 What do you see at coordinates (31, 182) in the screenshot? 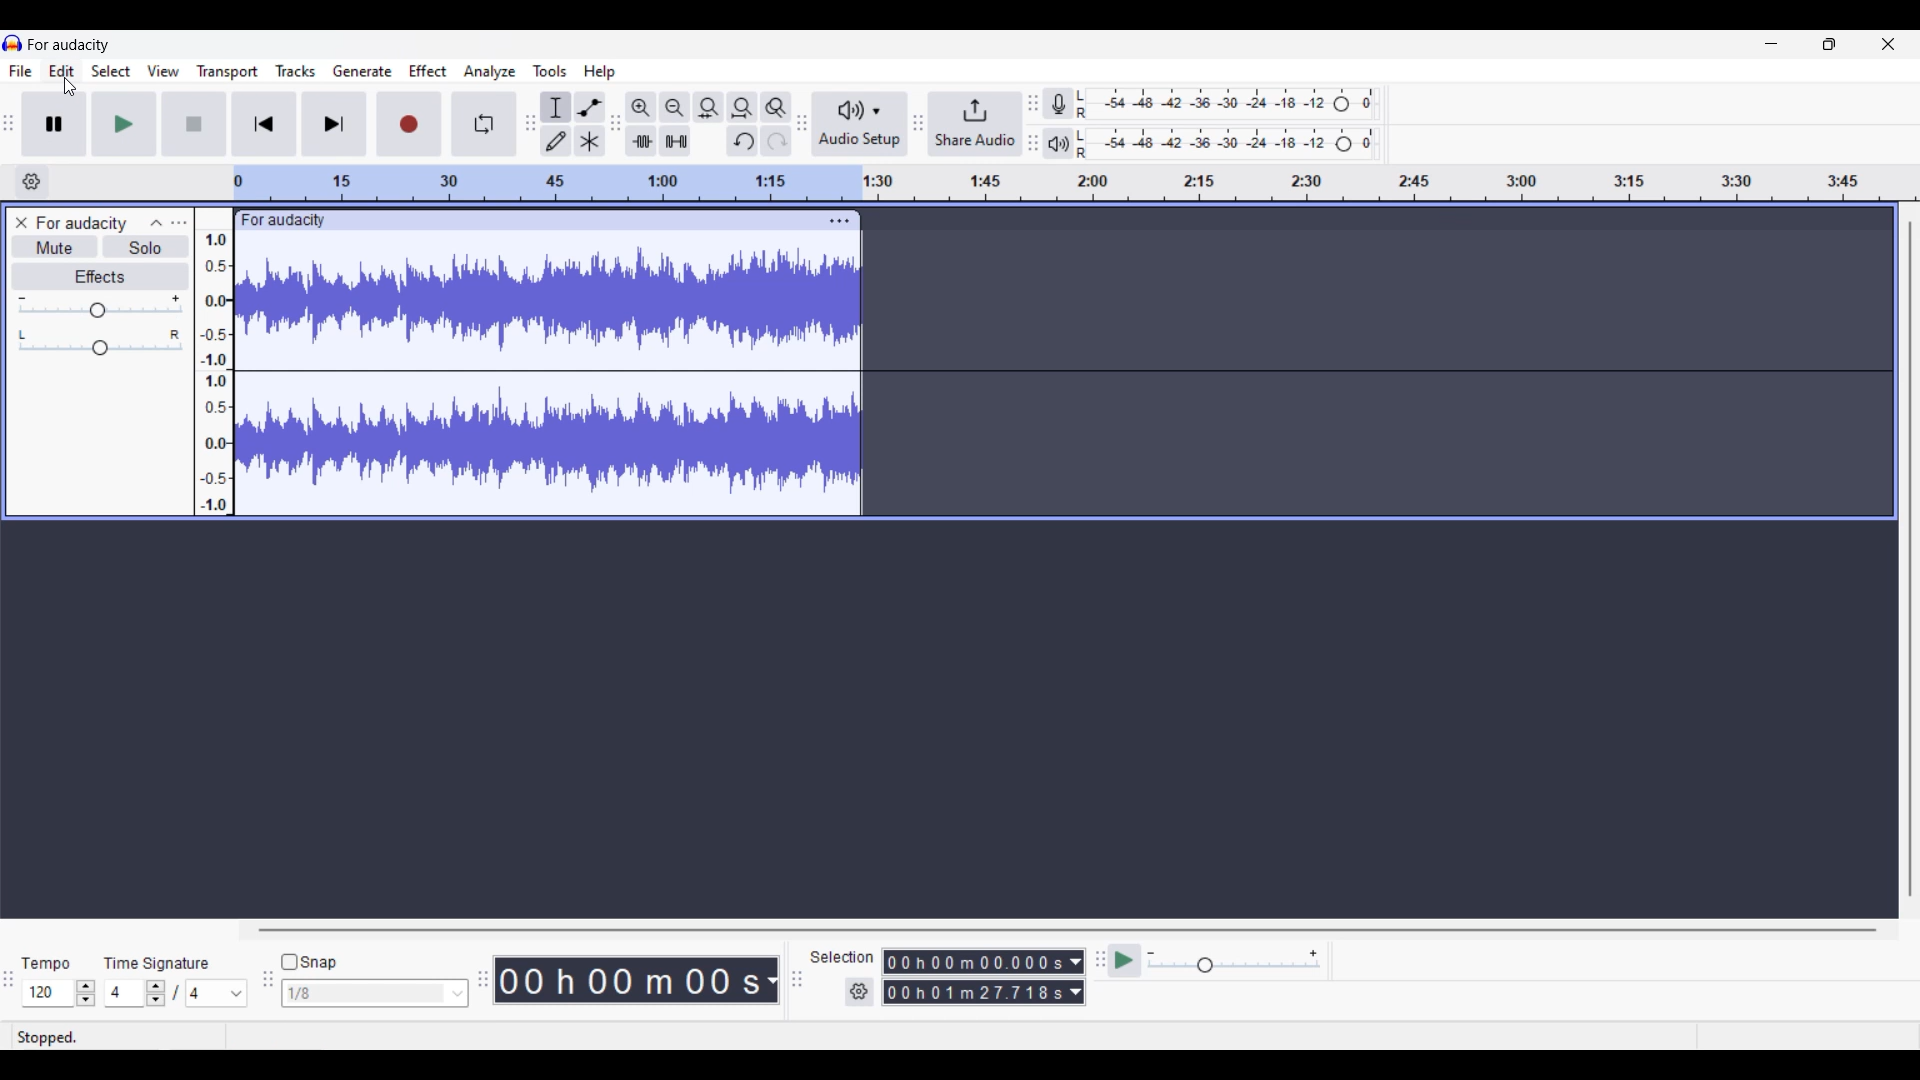
I see `Timeline settings` at bounding box center [31, 182].